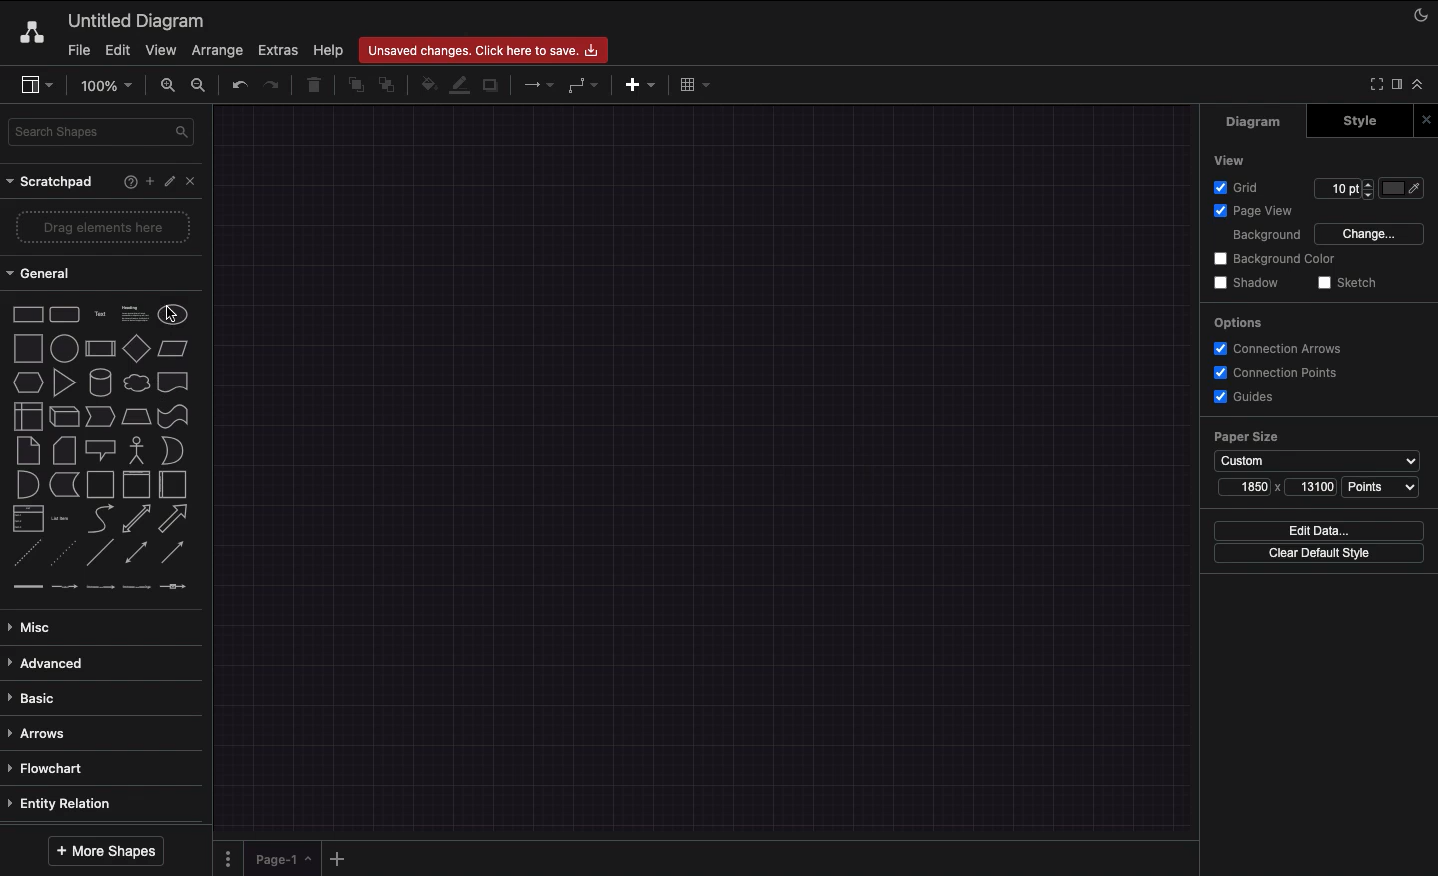 The width and height of the screenshot is (1438, 876). What do you see at coordinates (238, 84) in the screenshot?
I see `Undo` at bounding box center [238, 84].